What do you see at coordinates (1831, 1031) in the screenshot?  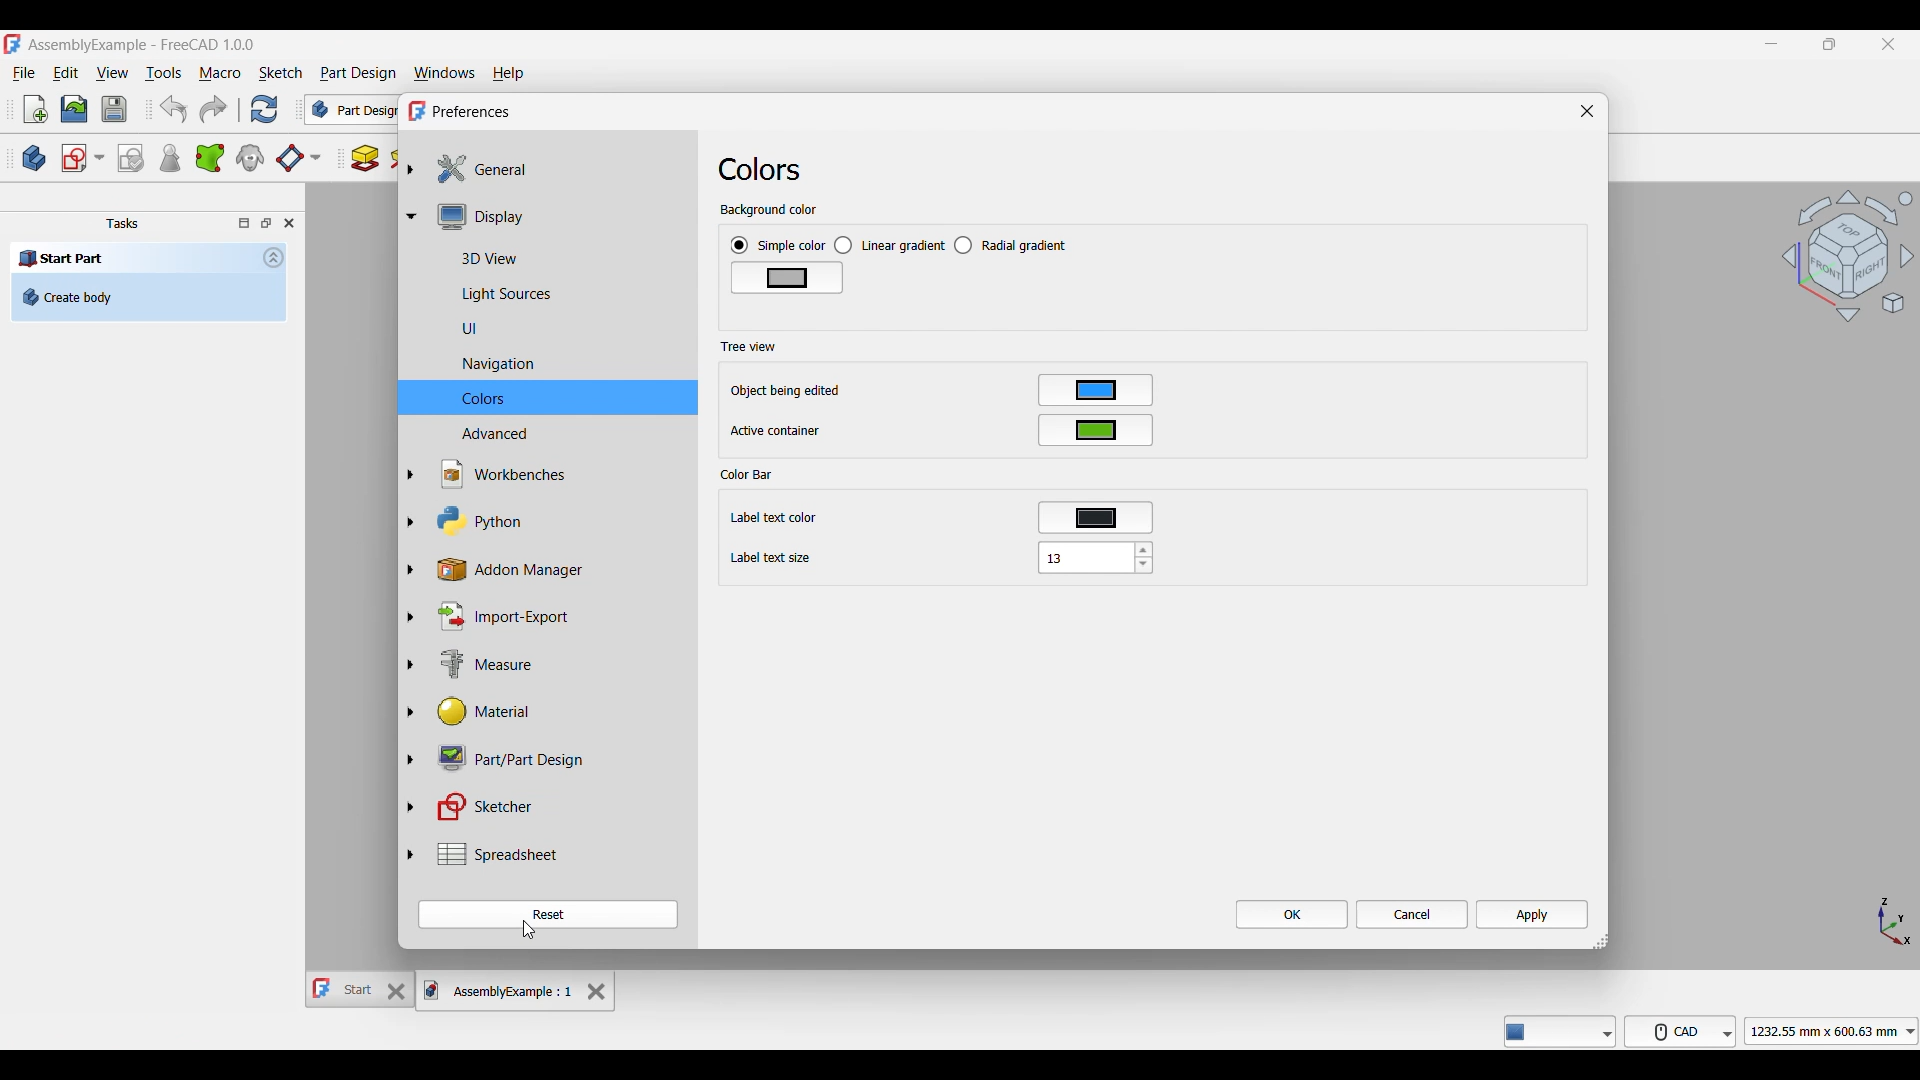 I see `Canvas dimension options` at bounding box center [1831, 1031].